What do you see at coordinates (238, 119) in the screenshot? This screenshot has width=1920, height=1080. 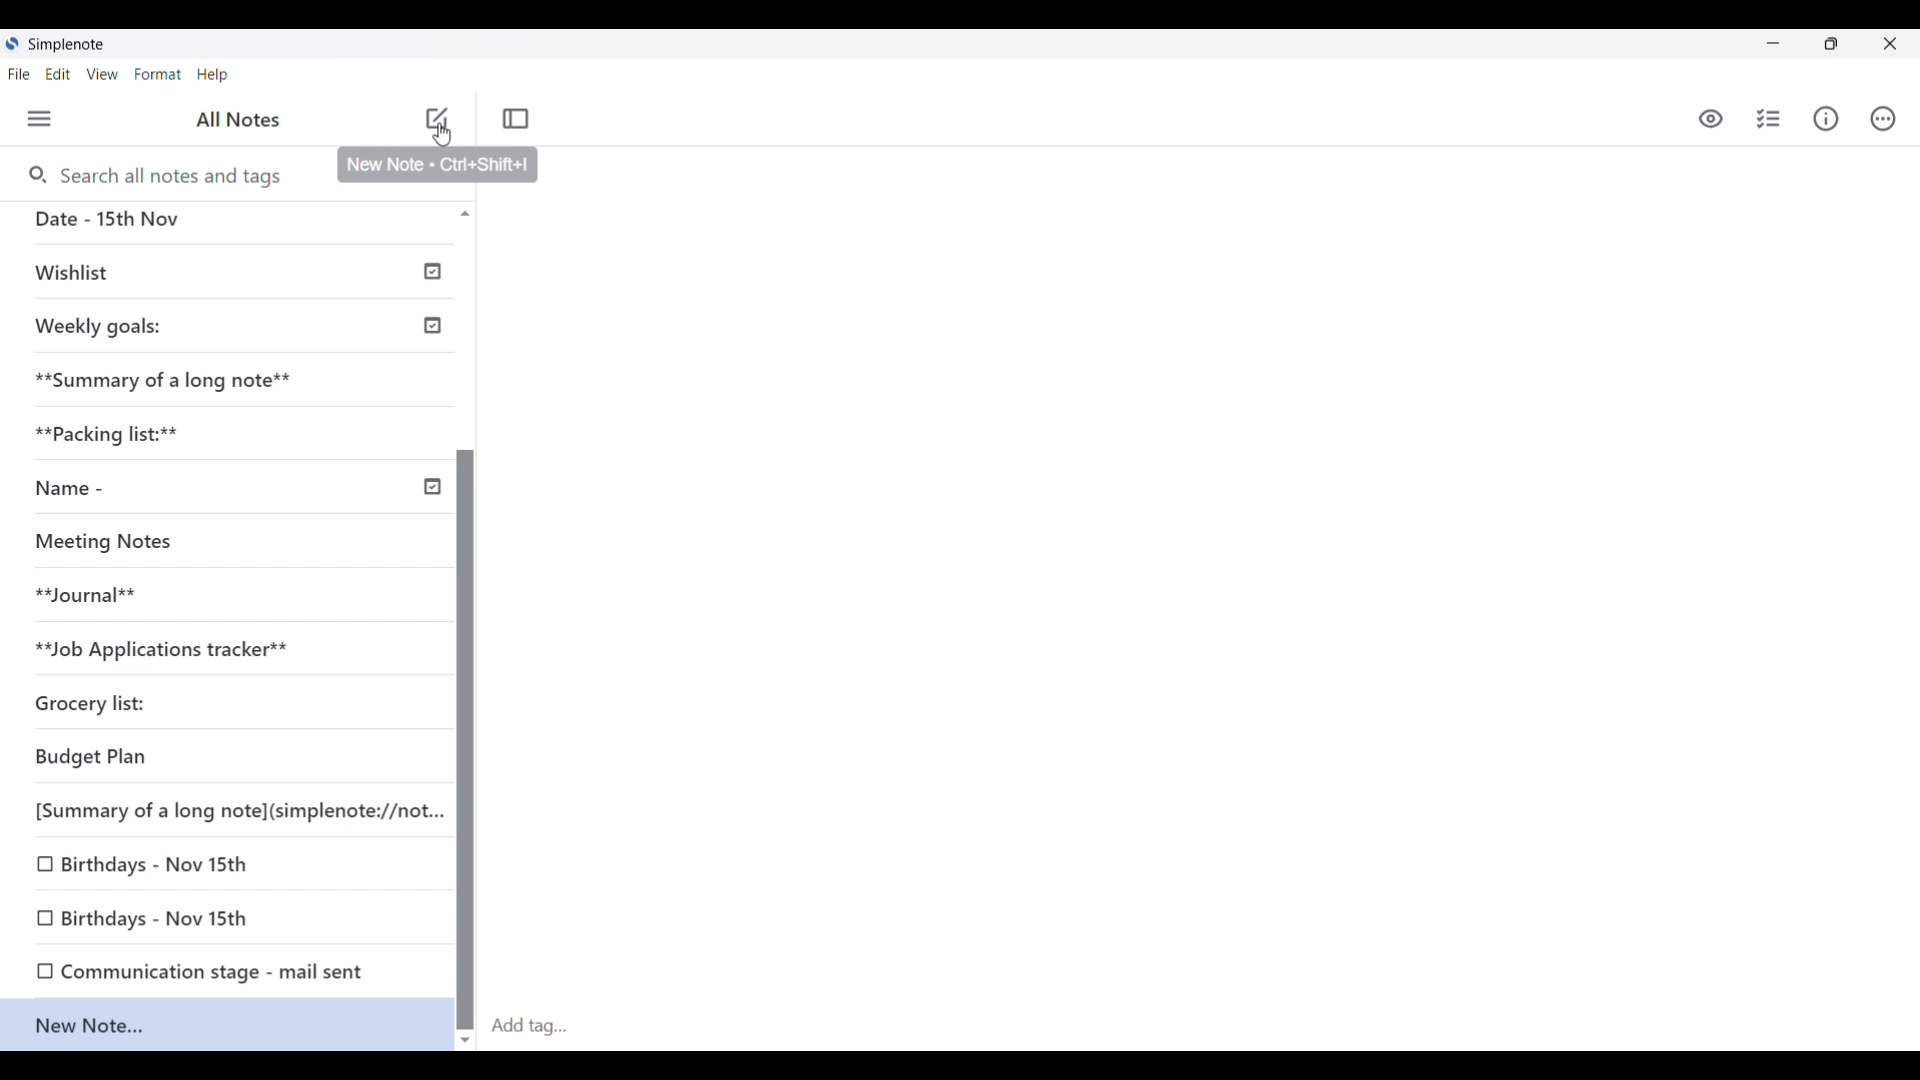 I see `all notes` at bounding box center [238, 119].